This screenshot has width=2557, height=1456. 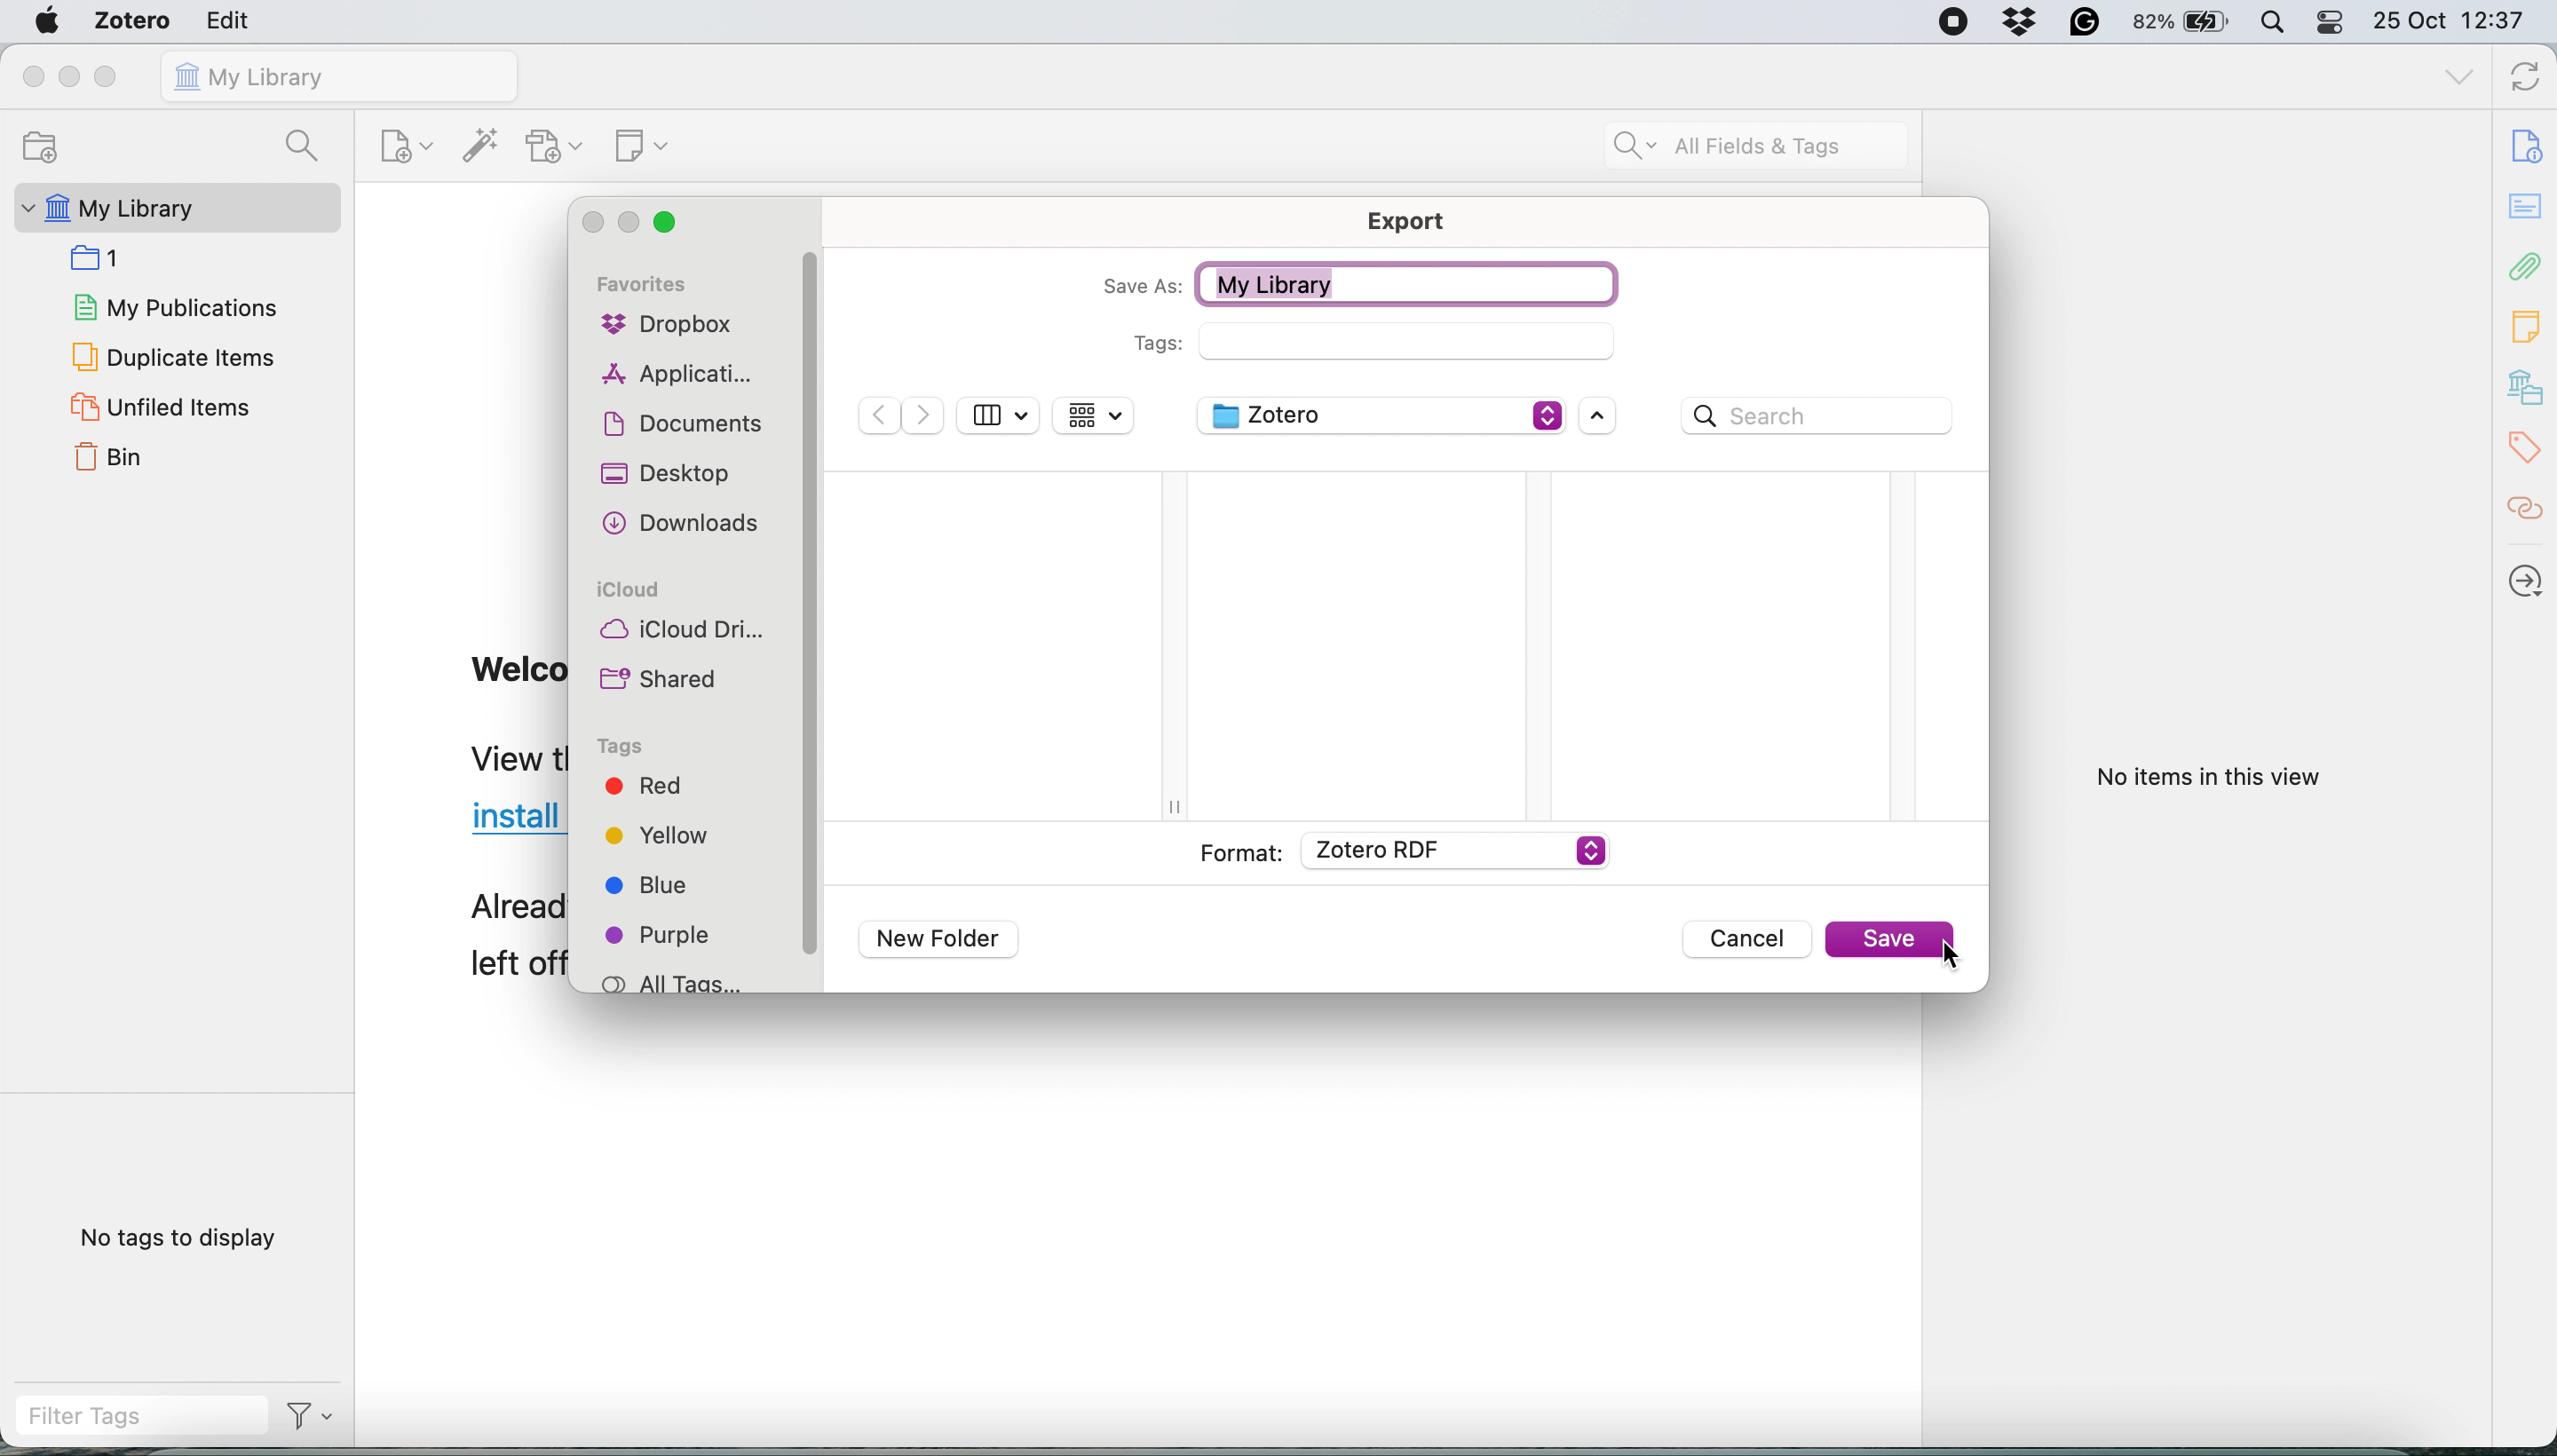 What do you see at coordinates (111, 77) in the screenshot?
I see `maximise` at bounding box center [111, 77].